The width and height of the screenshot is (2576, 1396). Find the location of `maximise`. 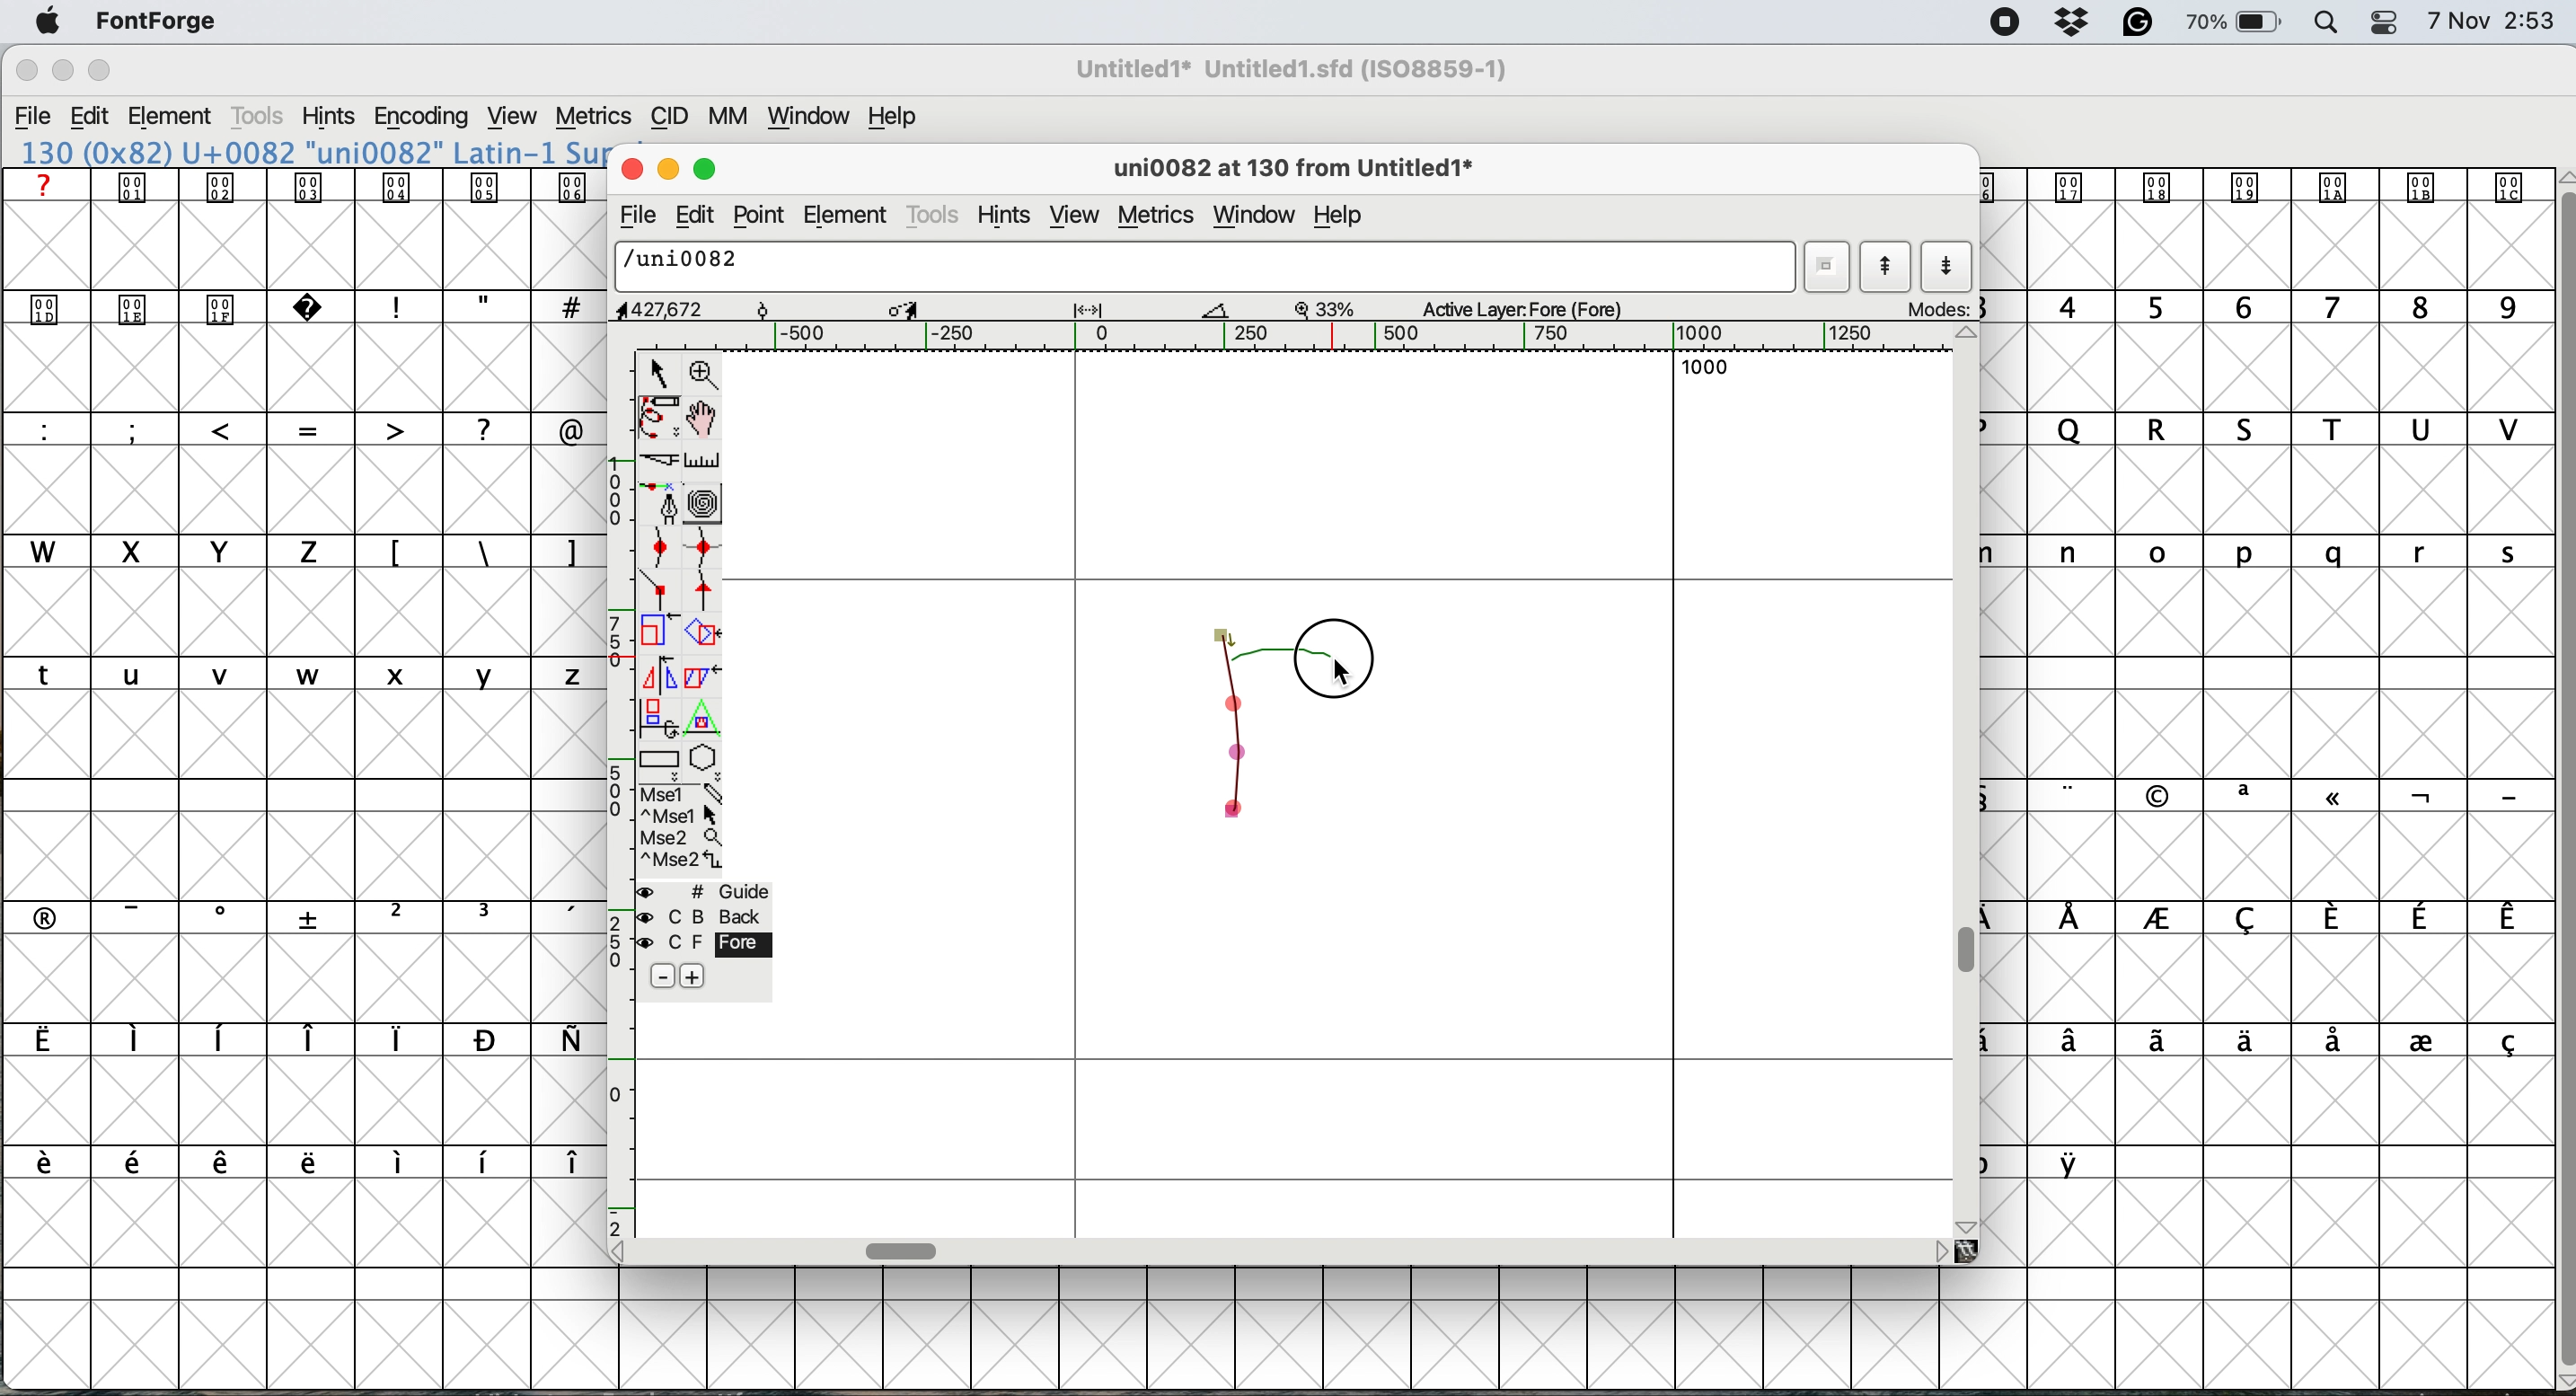

maximise is located at coordinates (706, 170).